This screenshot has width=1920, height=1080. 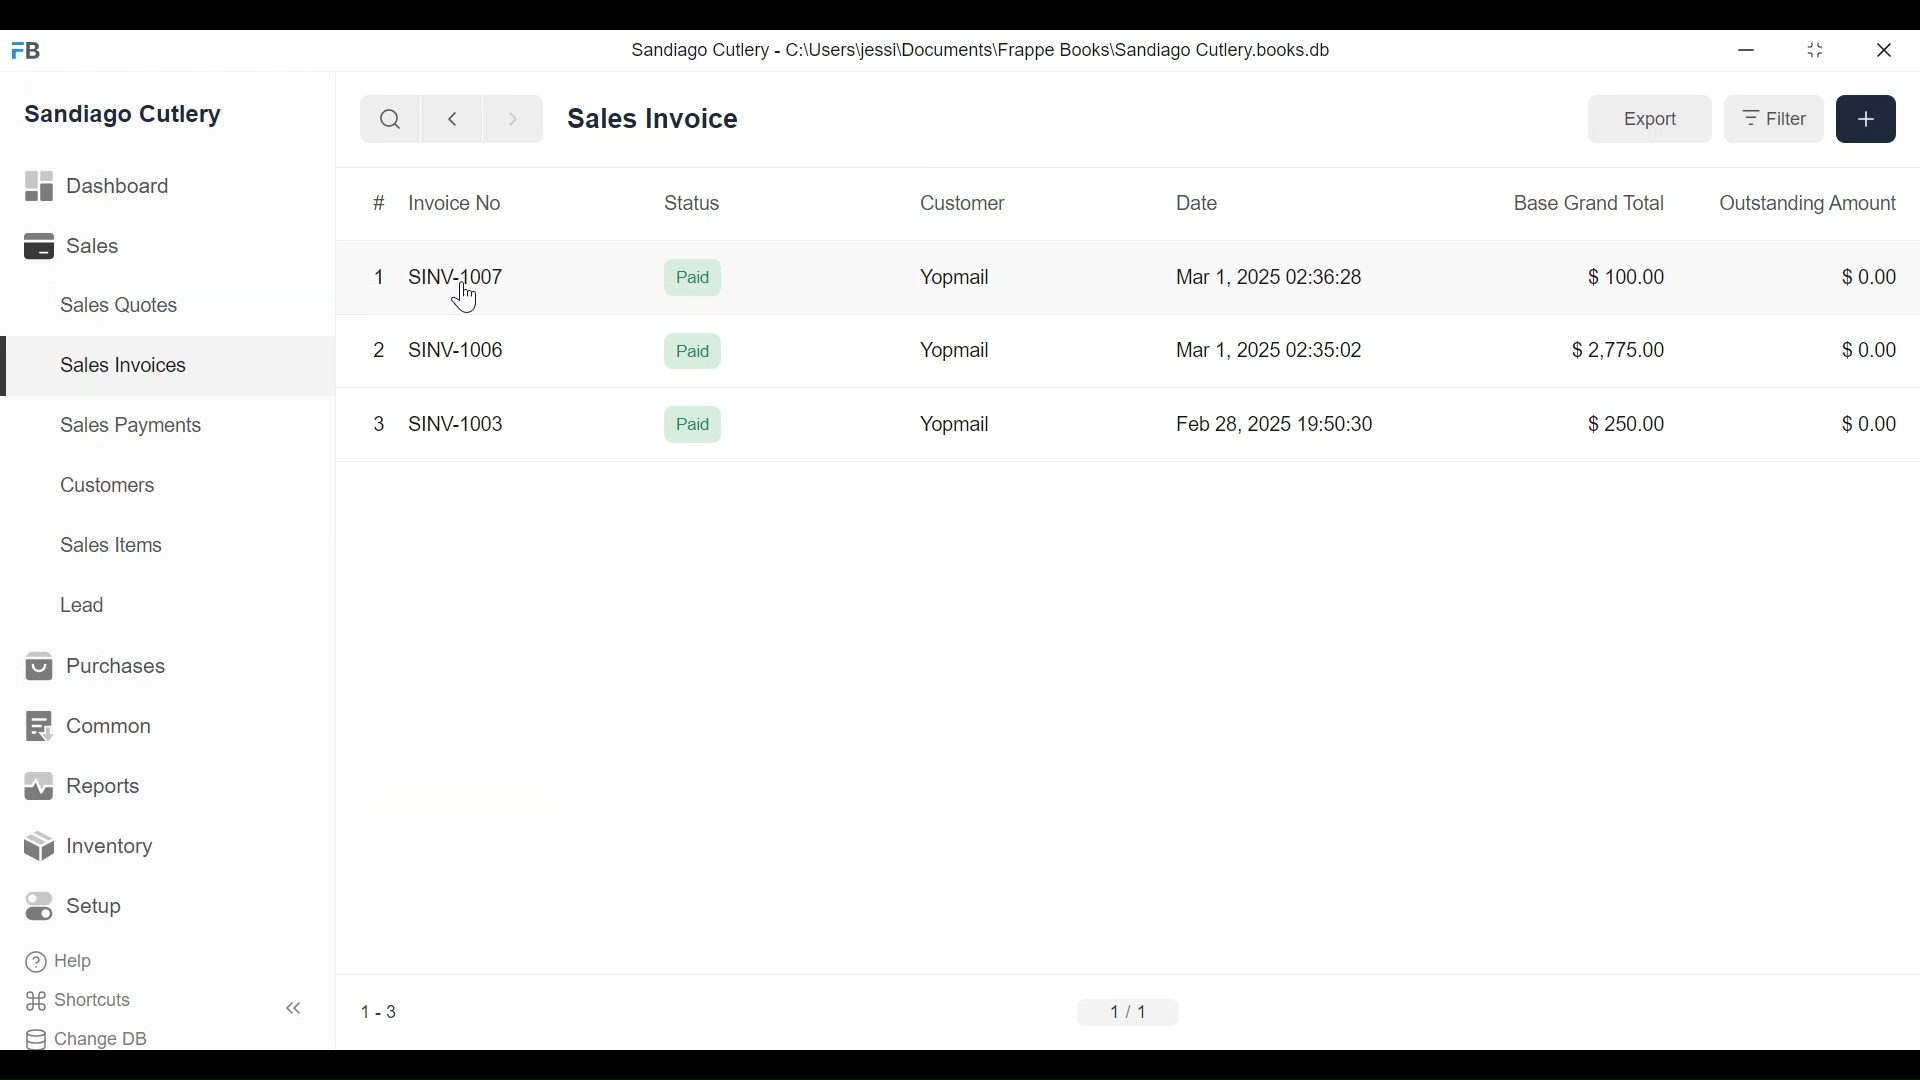 What do you see at coordinates (964, 201) in the screenshot?
I see `Customer` at bounding box center [964, 201].